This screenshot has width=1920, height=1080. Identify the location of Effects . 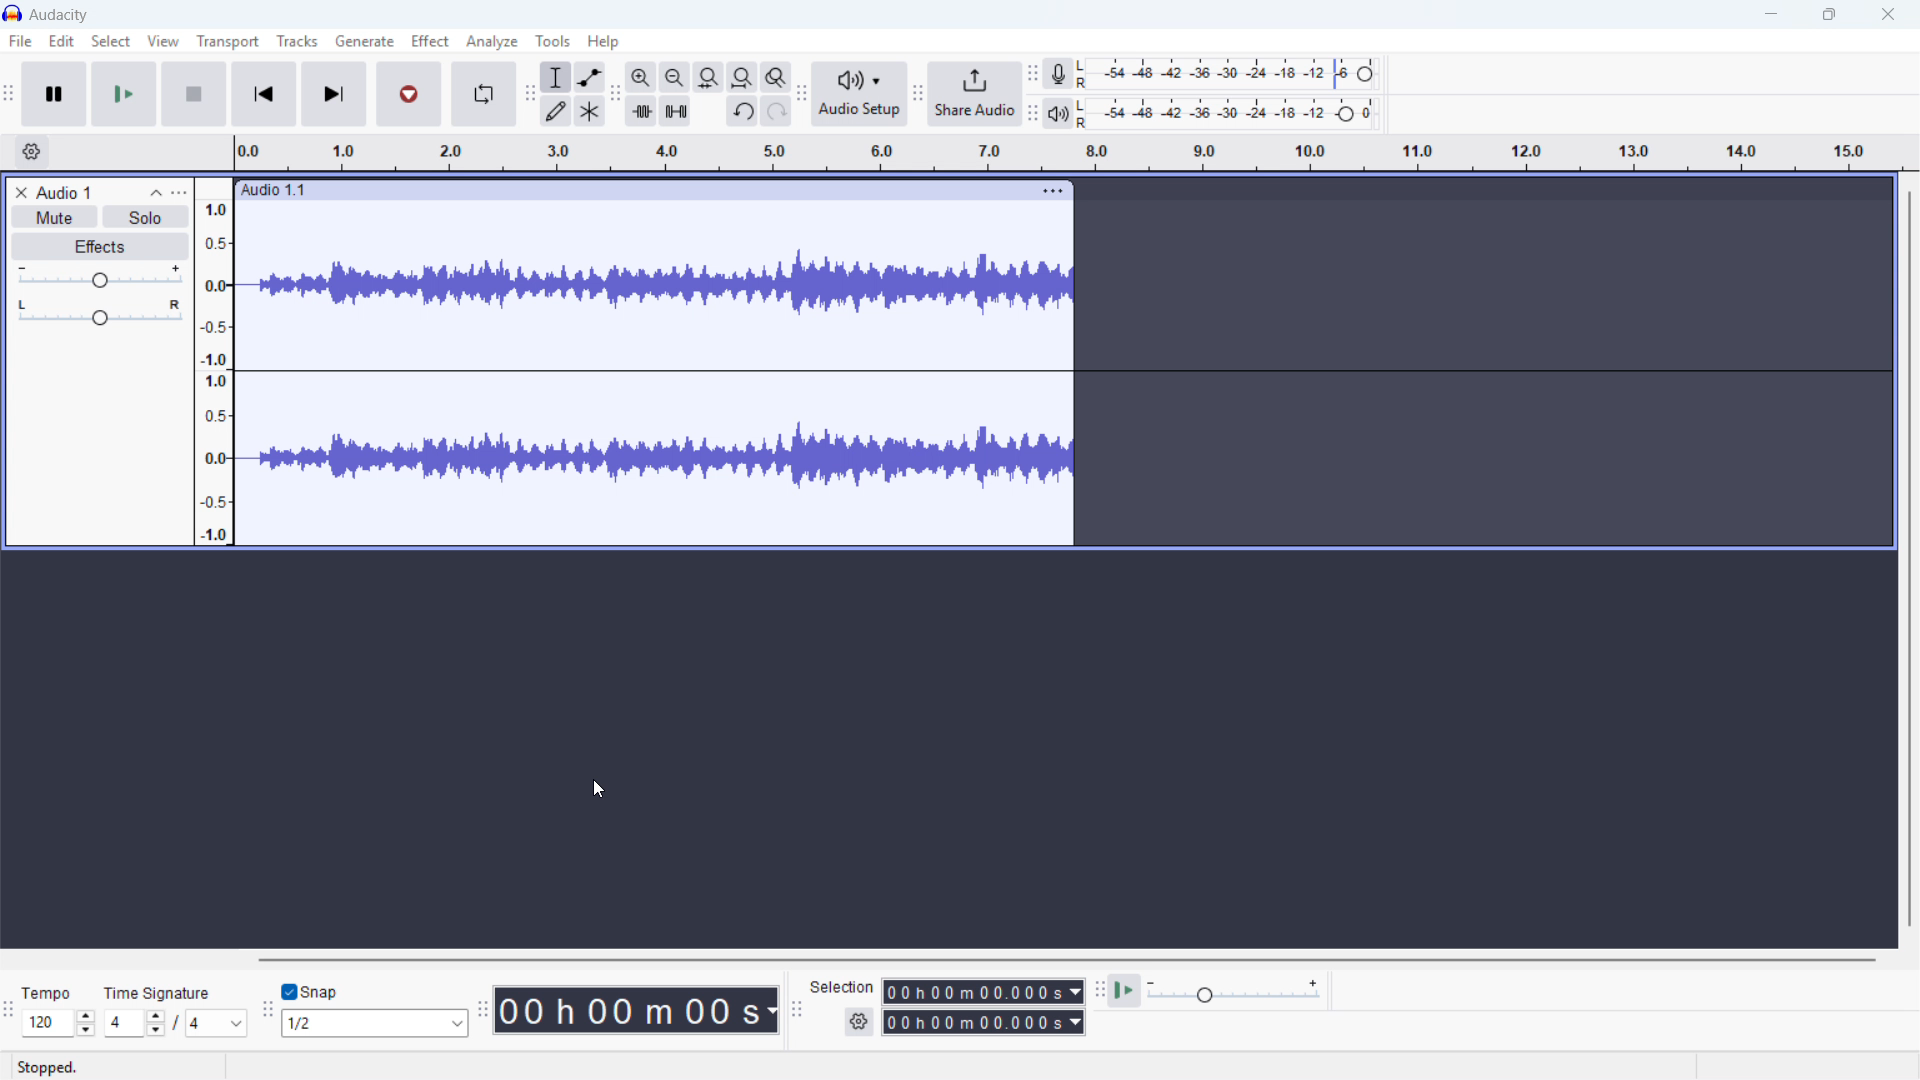
(98, 247).